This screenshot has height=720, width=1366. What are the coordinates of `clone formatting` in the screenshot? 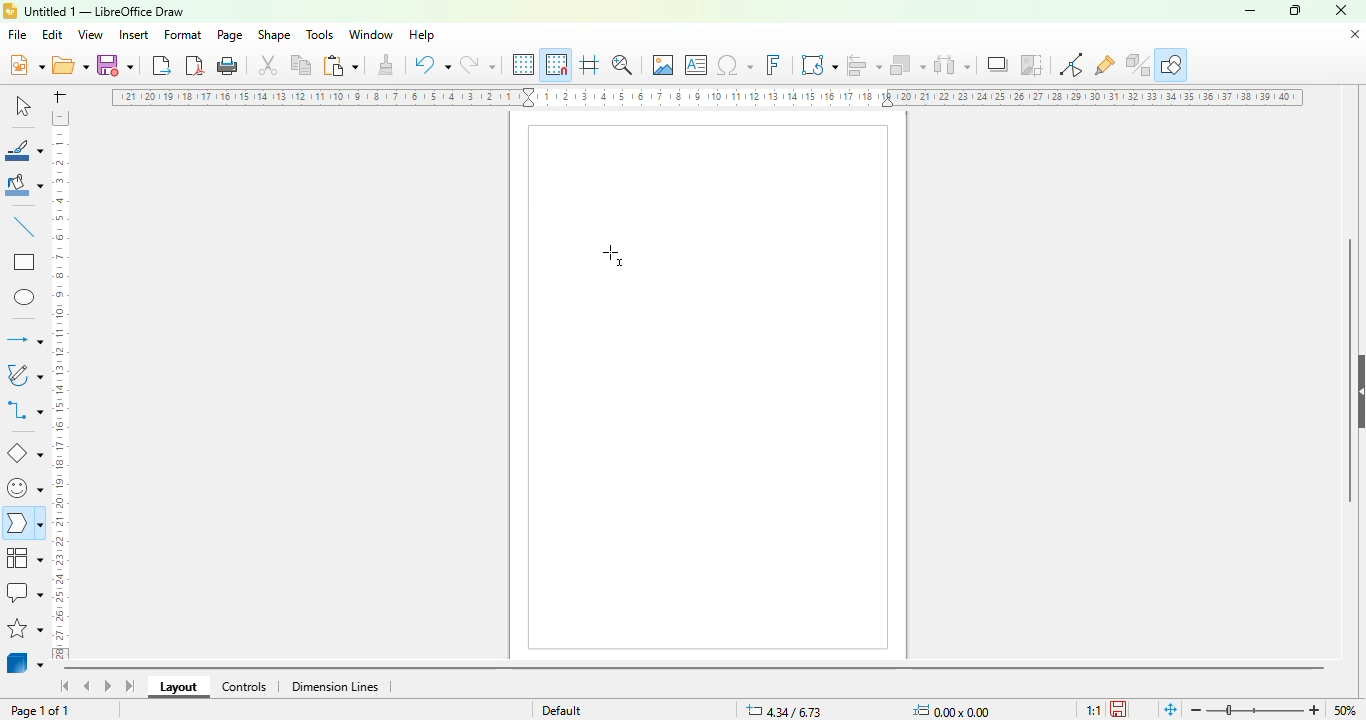 It's located at (387, 63).